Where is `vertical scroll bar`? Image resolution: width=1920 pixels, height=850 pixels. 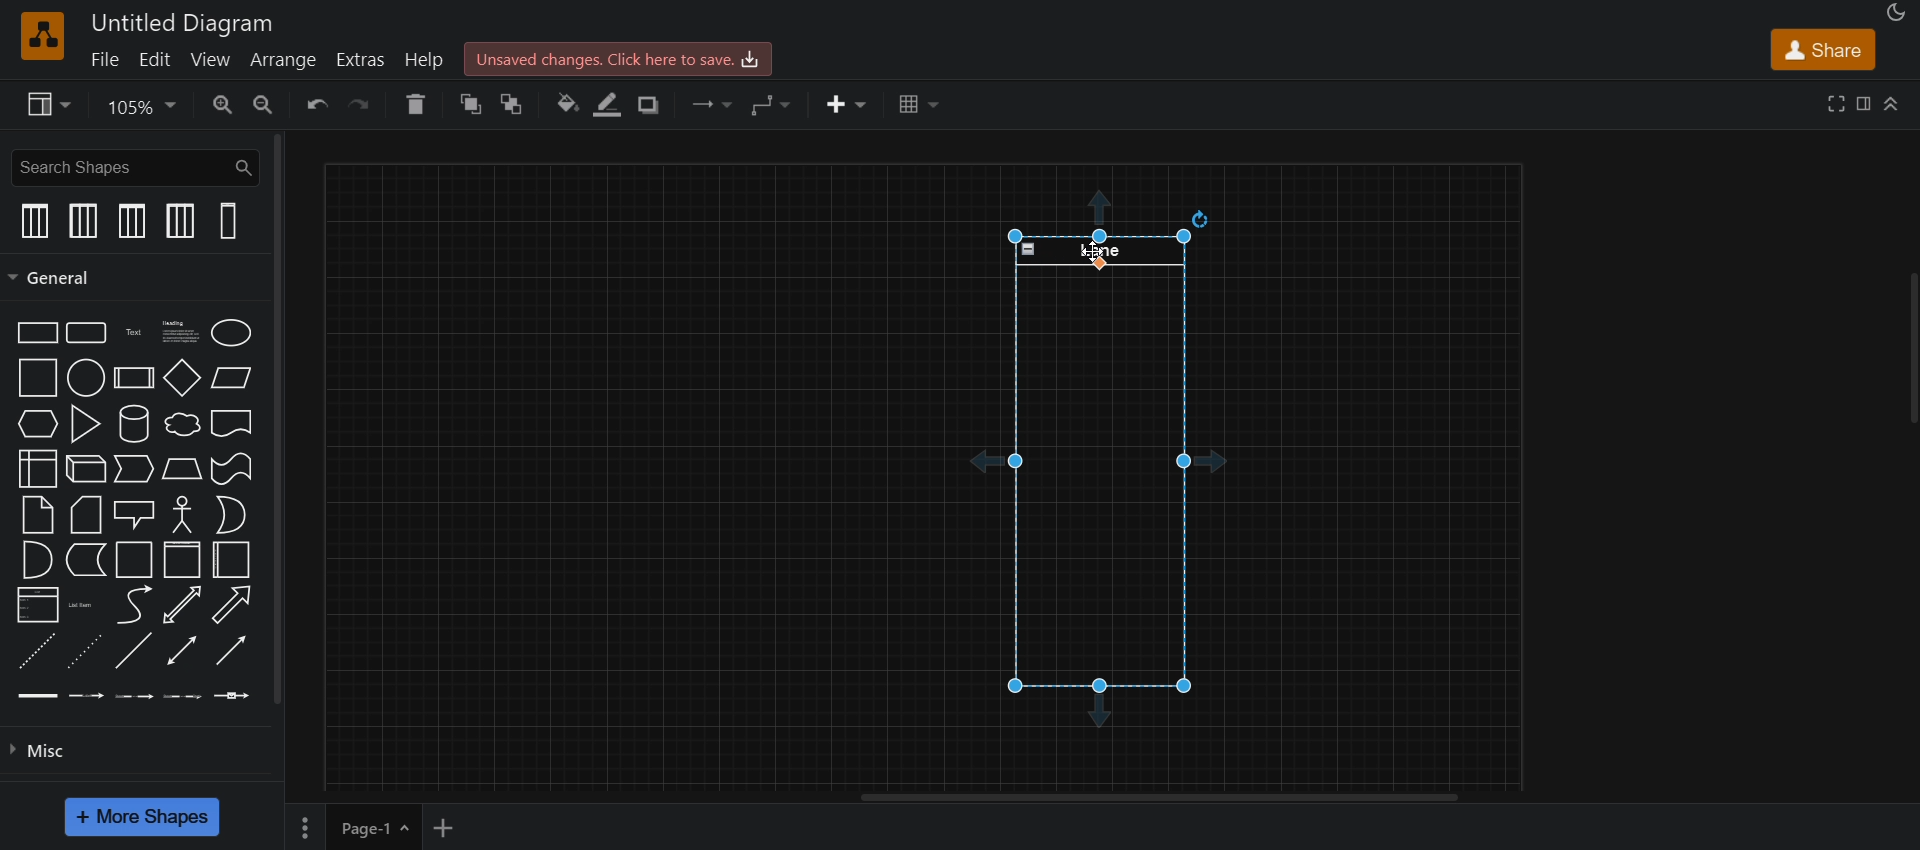
vertical scroll bar is located at coordinates (285, 419).